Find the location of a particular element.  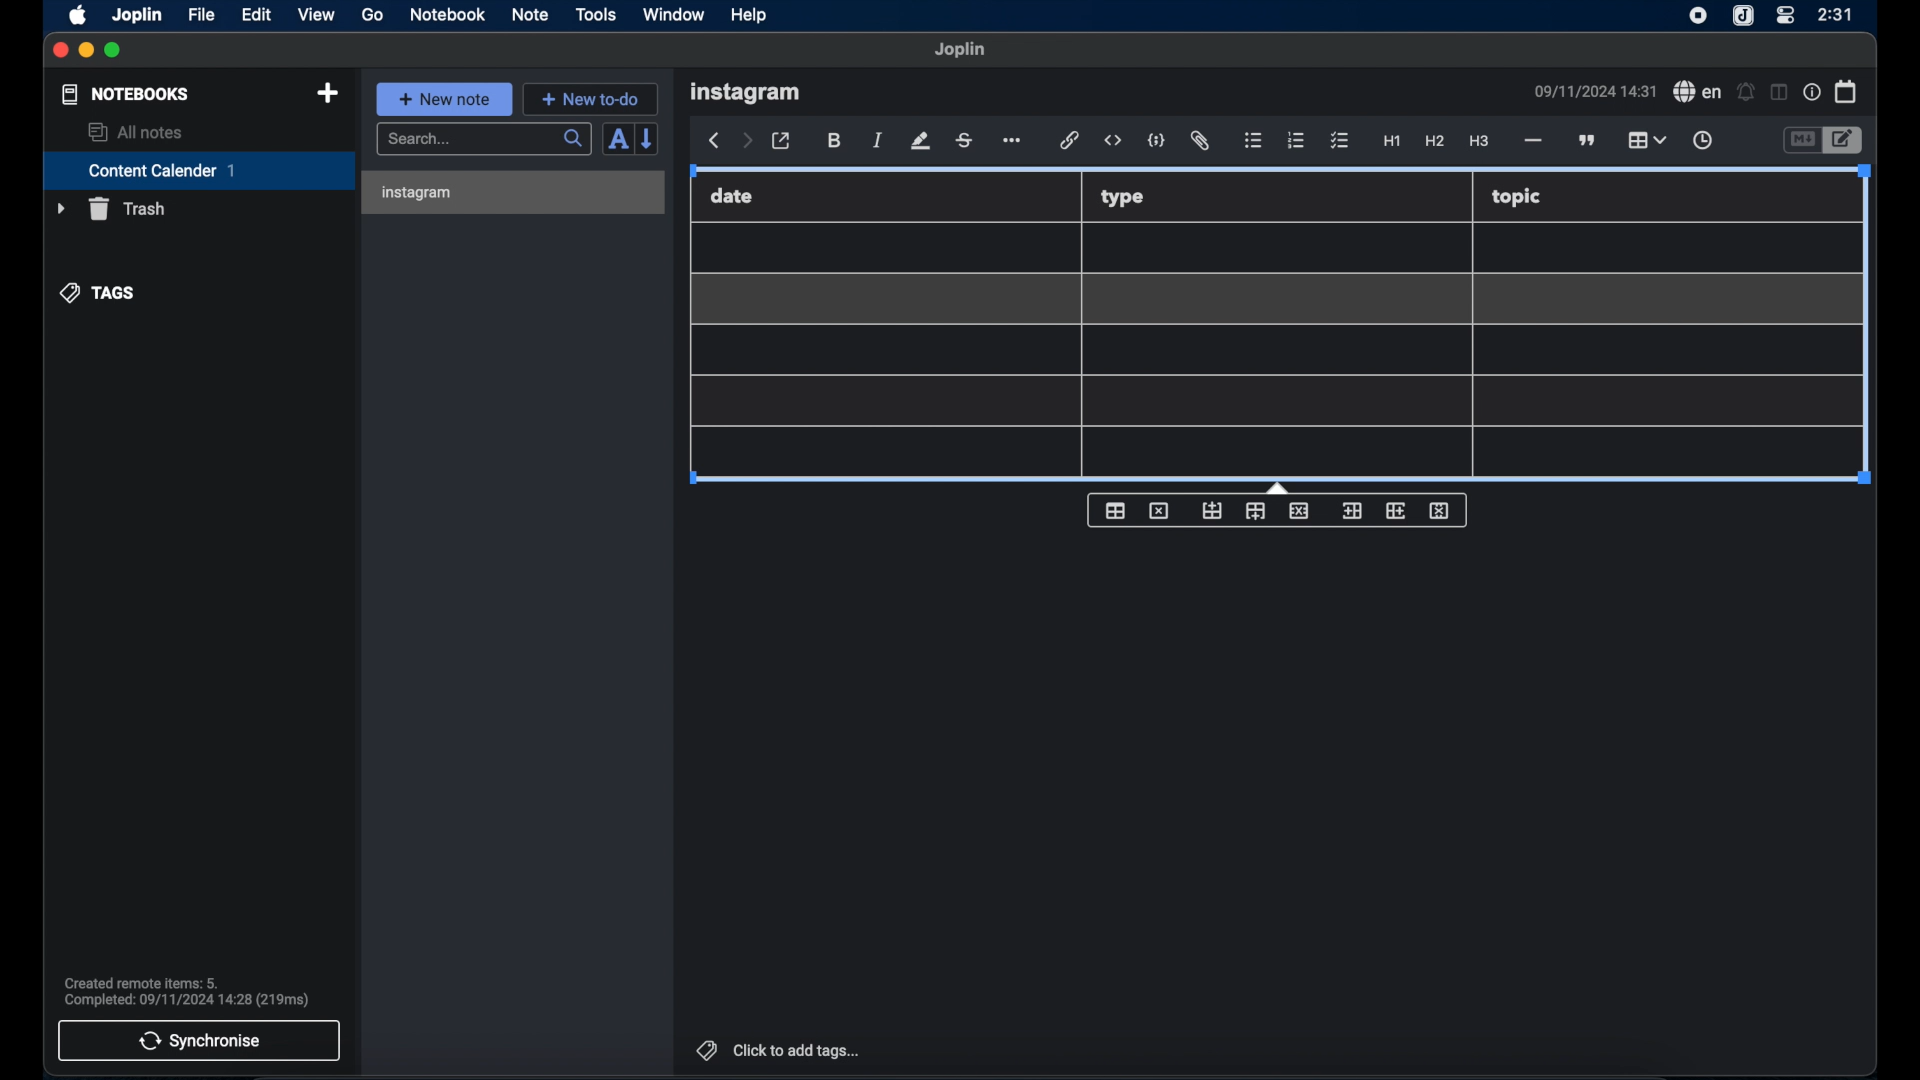

instagram is located at coordinates (420, 193).